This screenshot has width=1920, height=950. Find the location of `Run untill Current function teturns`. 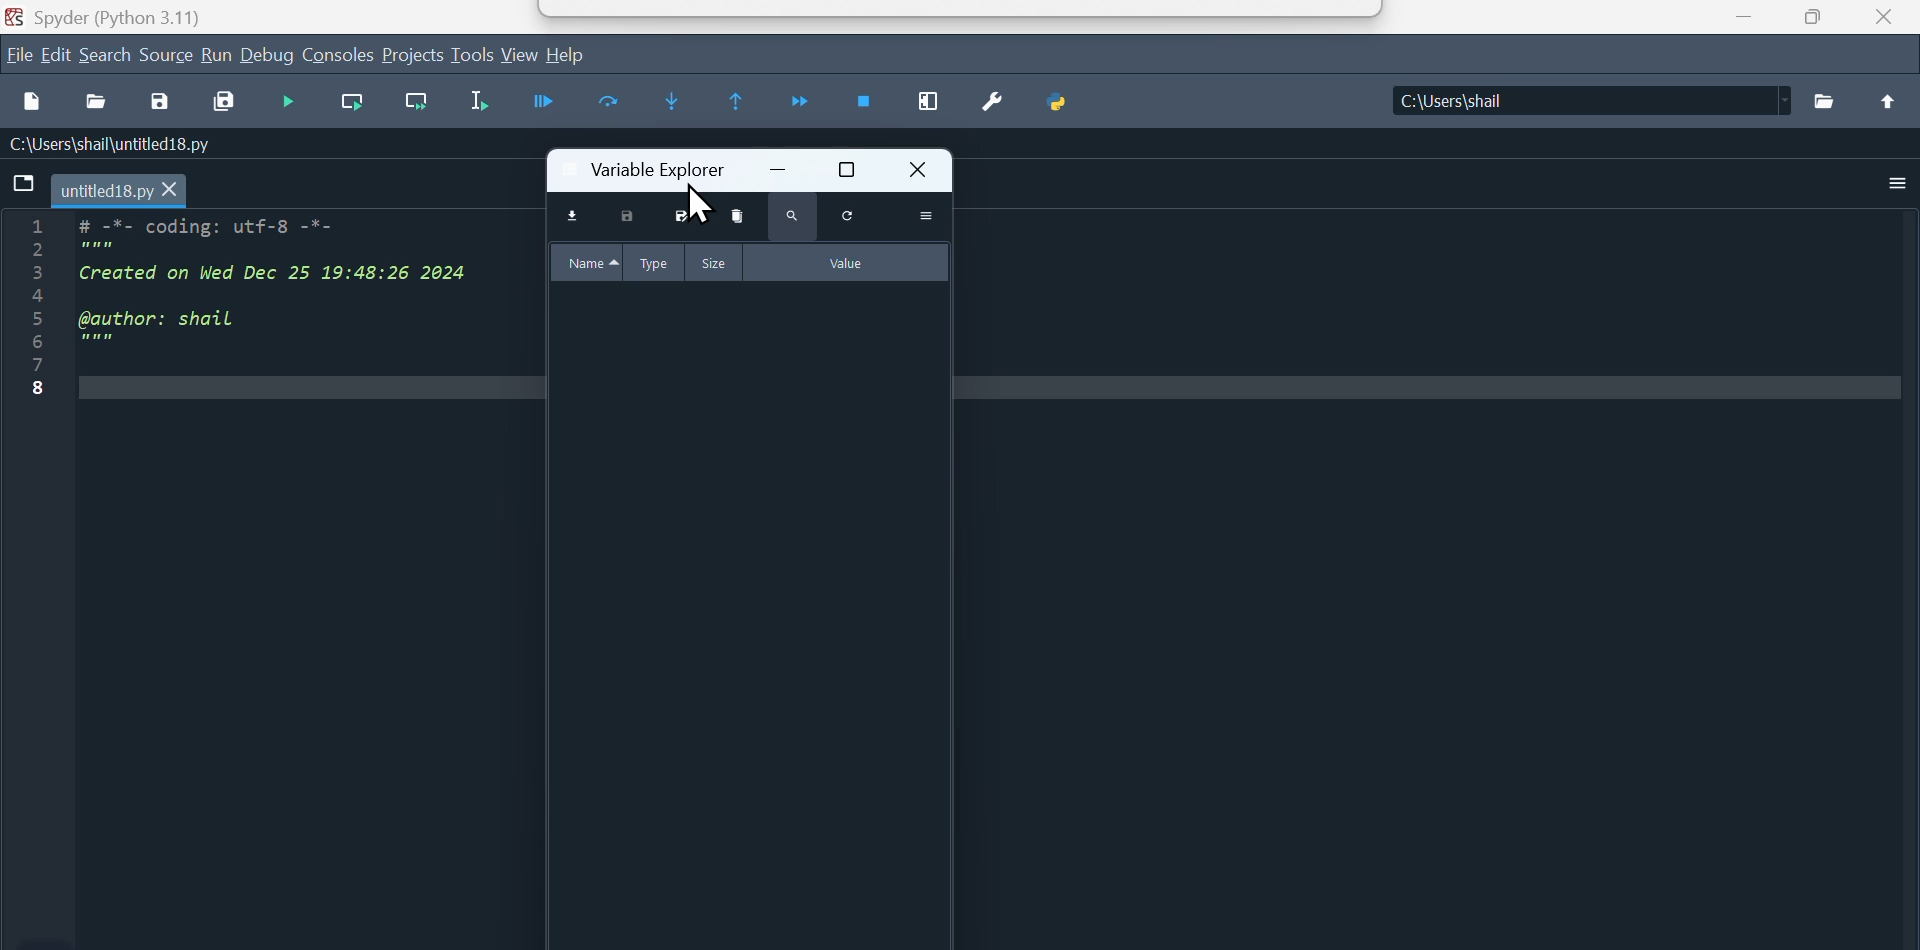

Run untill Current function teturns is located at coordinates (746, 107).